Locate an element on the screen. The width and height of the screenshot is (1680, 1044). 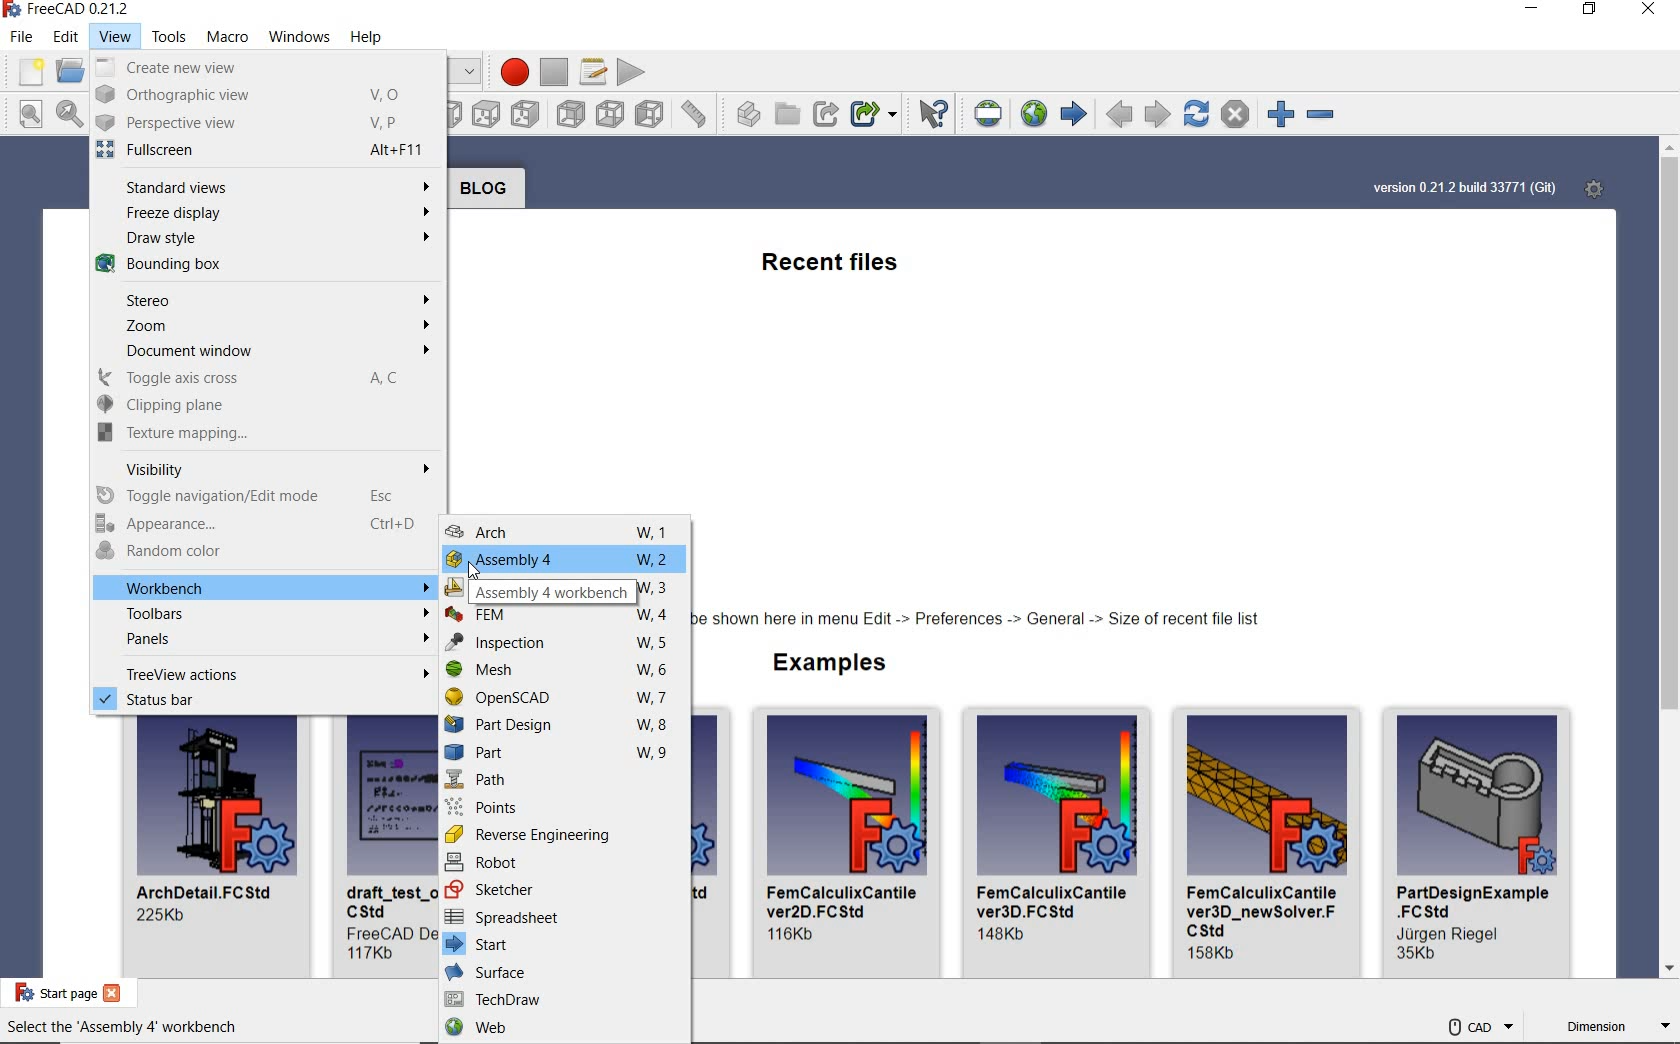
FEM is located at coordinates (561, 618).